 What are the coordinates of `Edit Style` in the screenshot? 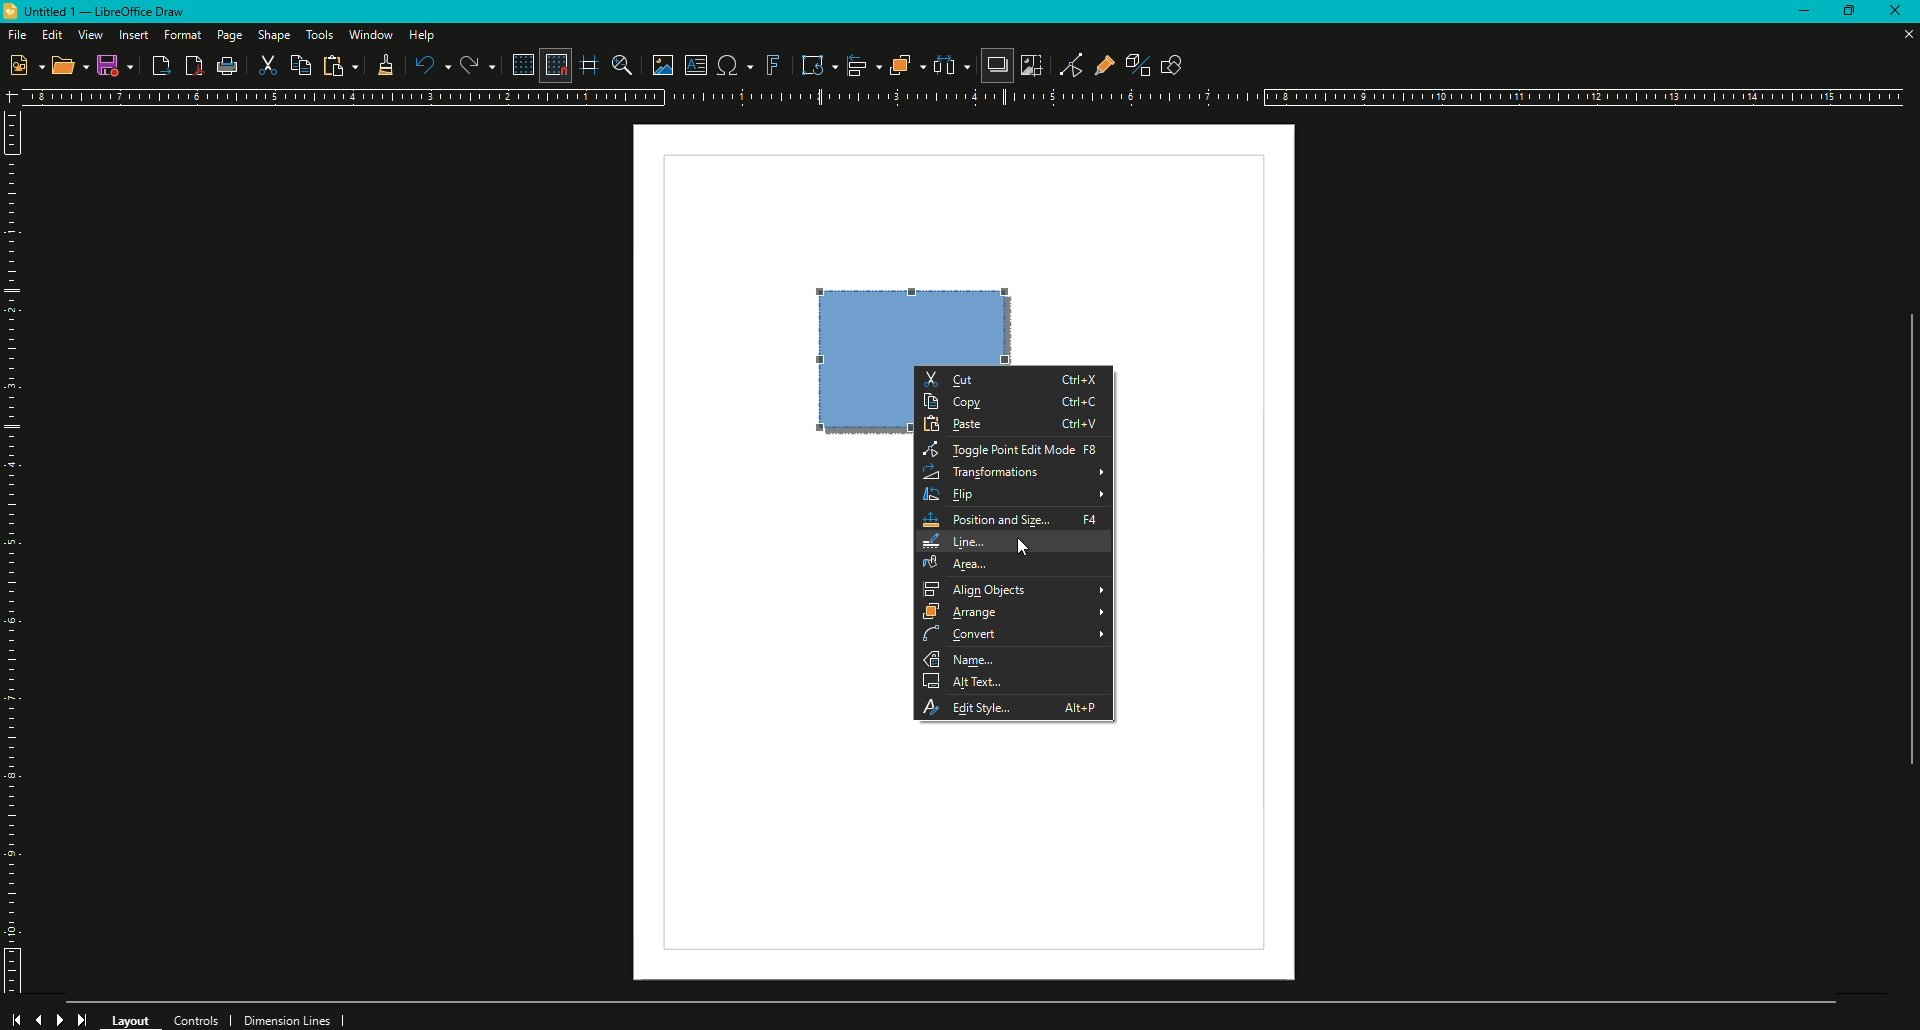 It's located at (1015, 705).